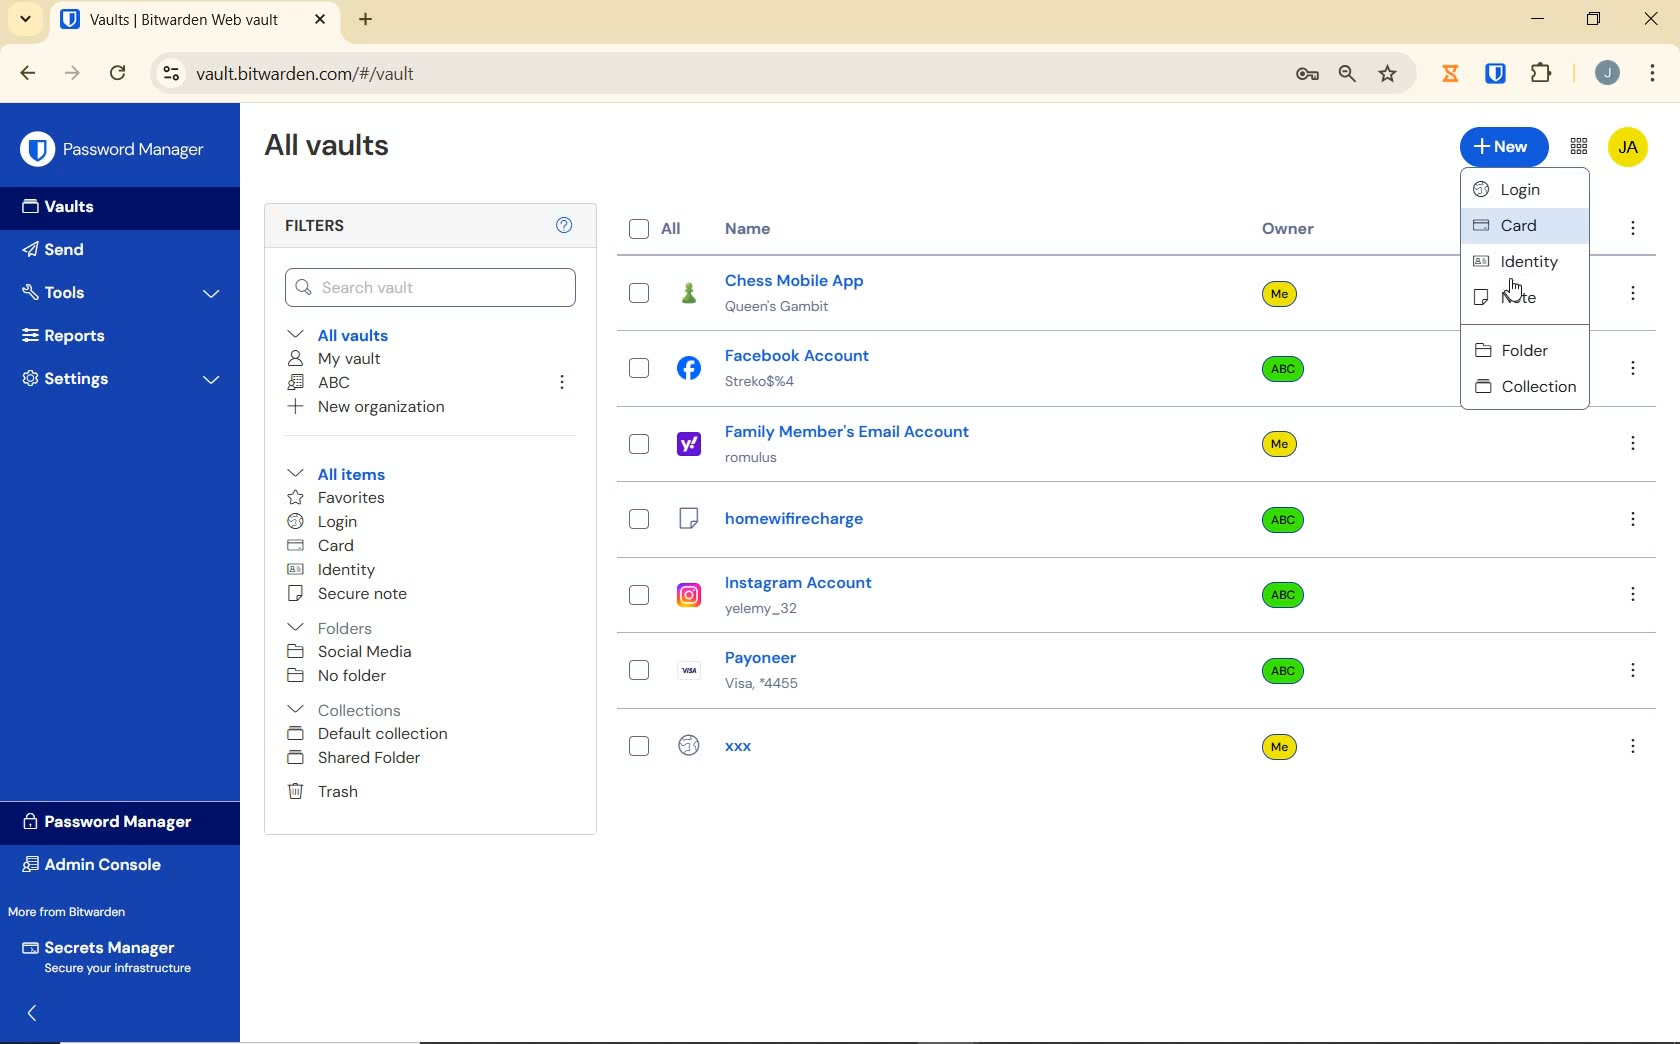  What do you see at coordinates (1632, 370) in the screenshot?
I see `more options` at bounding box center [1632, 370].